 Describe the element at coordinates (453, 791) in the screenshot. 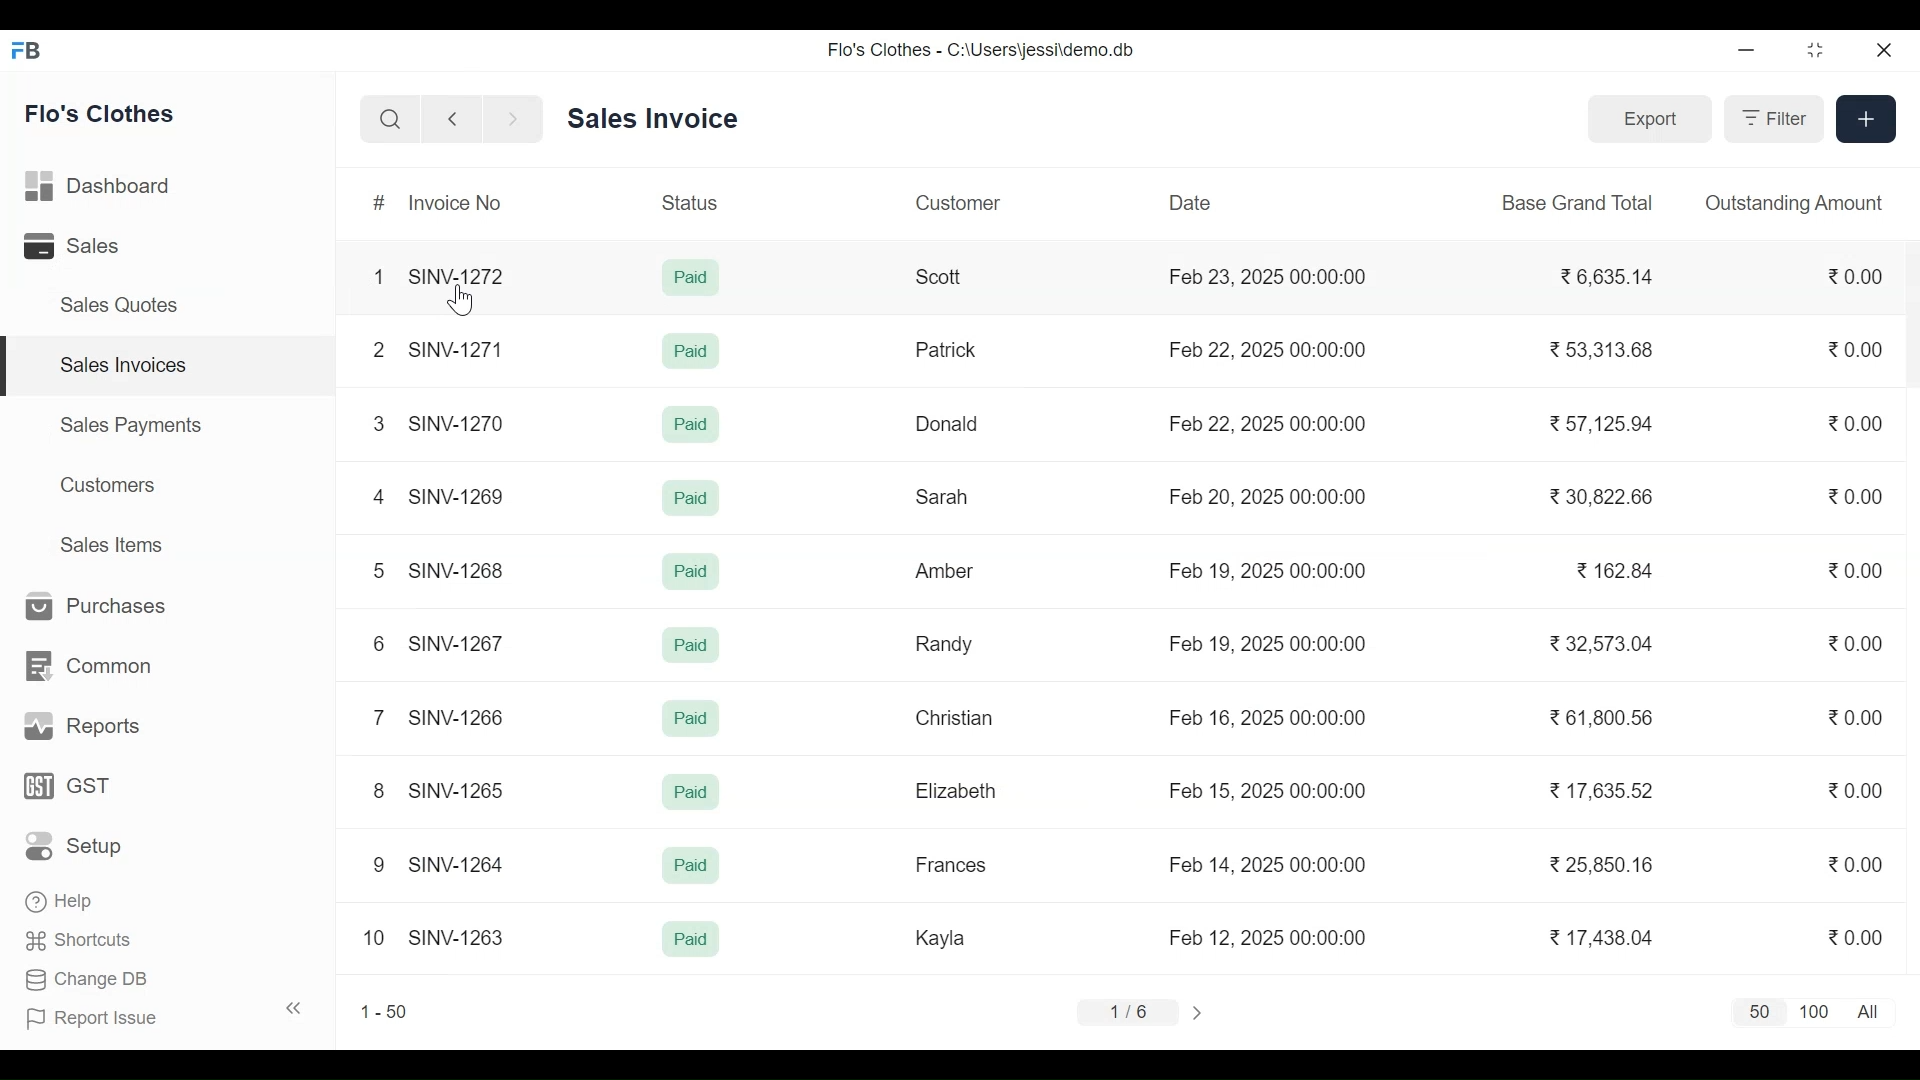

I see `SINV-1265` at that location.